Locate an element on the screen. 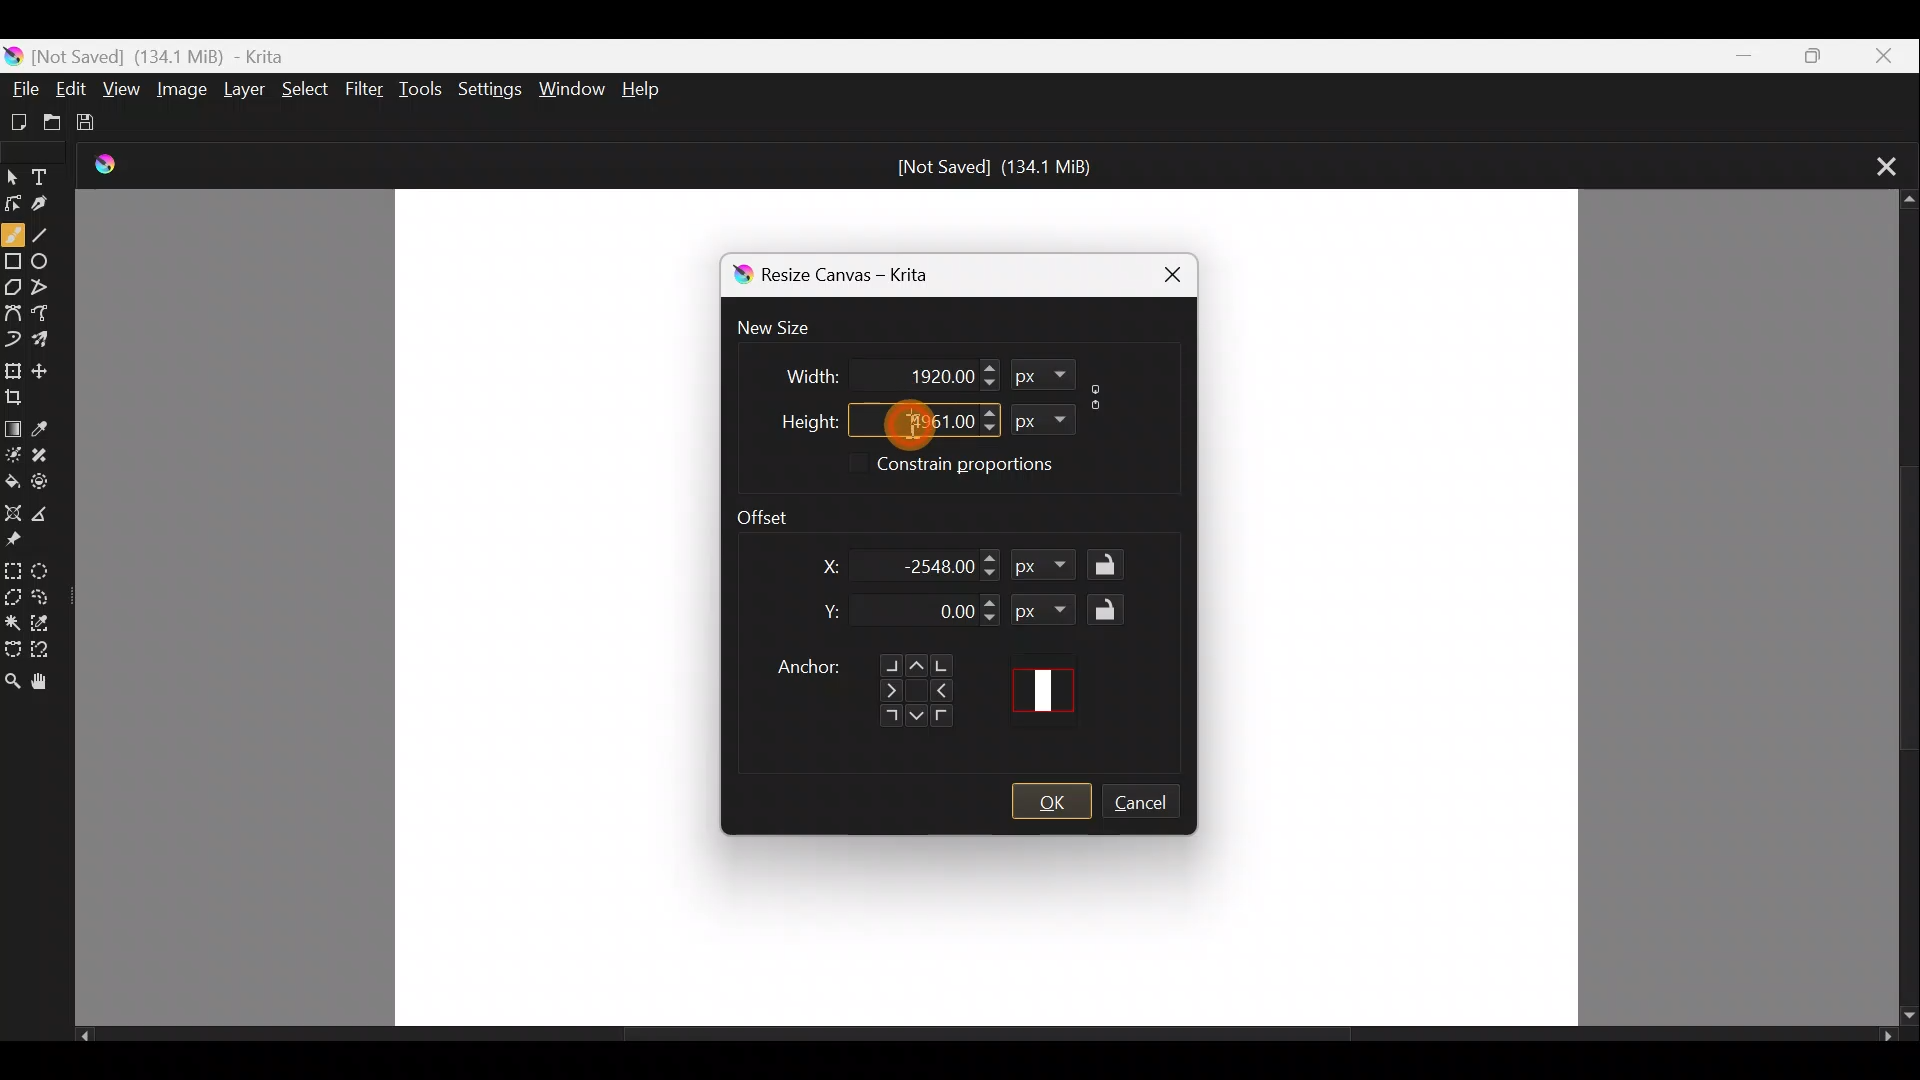  Multibrush tool is located at coordinates (50, 343).